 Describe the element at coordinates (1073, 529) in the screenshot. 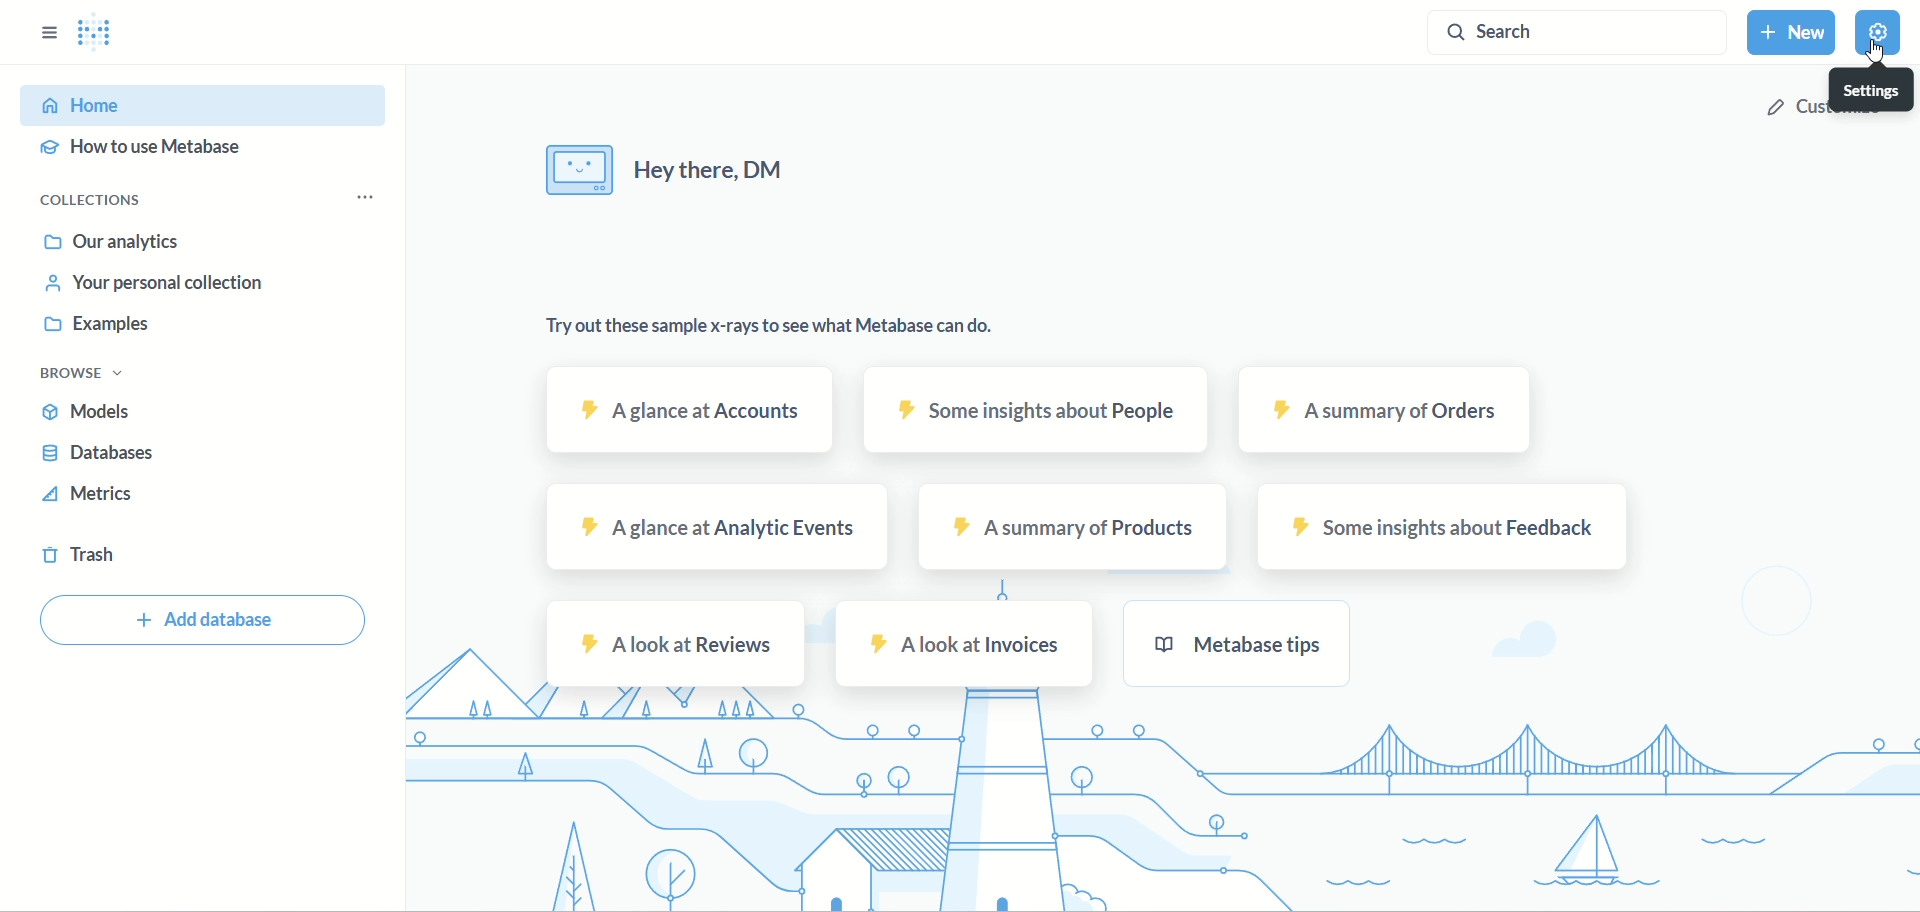

I see `products` at that location.